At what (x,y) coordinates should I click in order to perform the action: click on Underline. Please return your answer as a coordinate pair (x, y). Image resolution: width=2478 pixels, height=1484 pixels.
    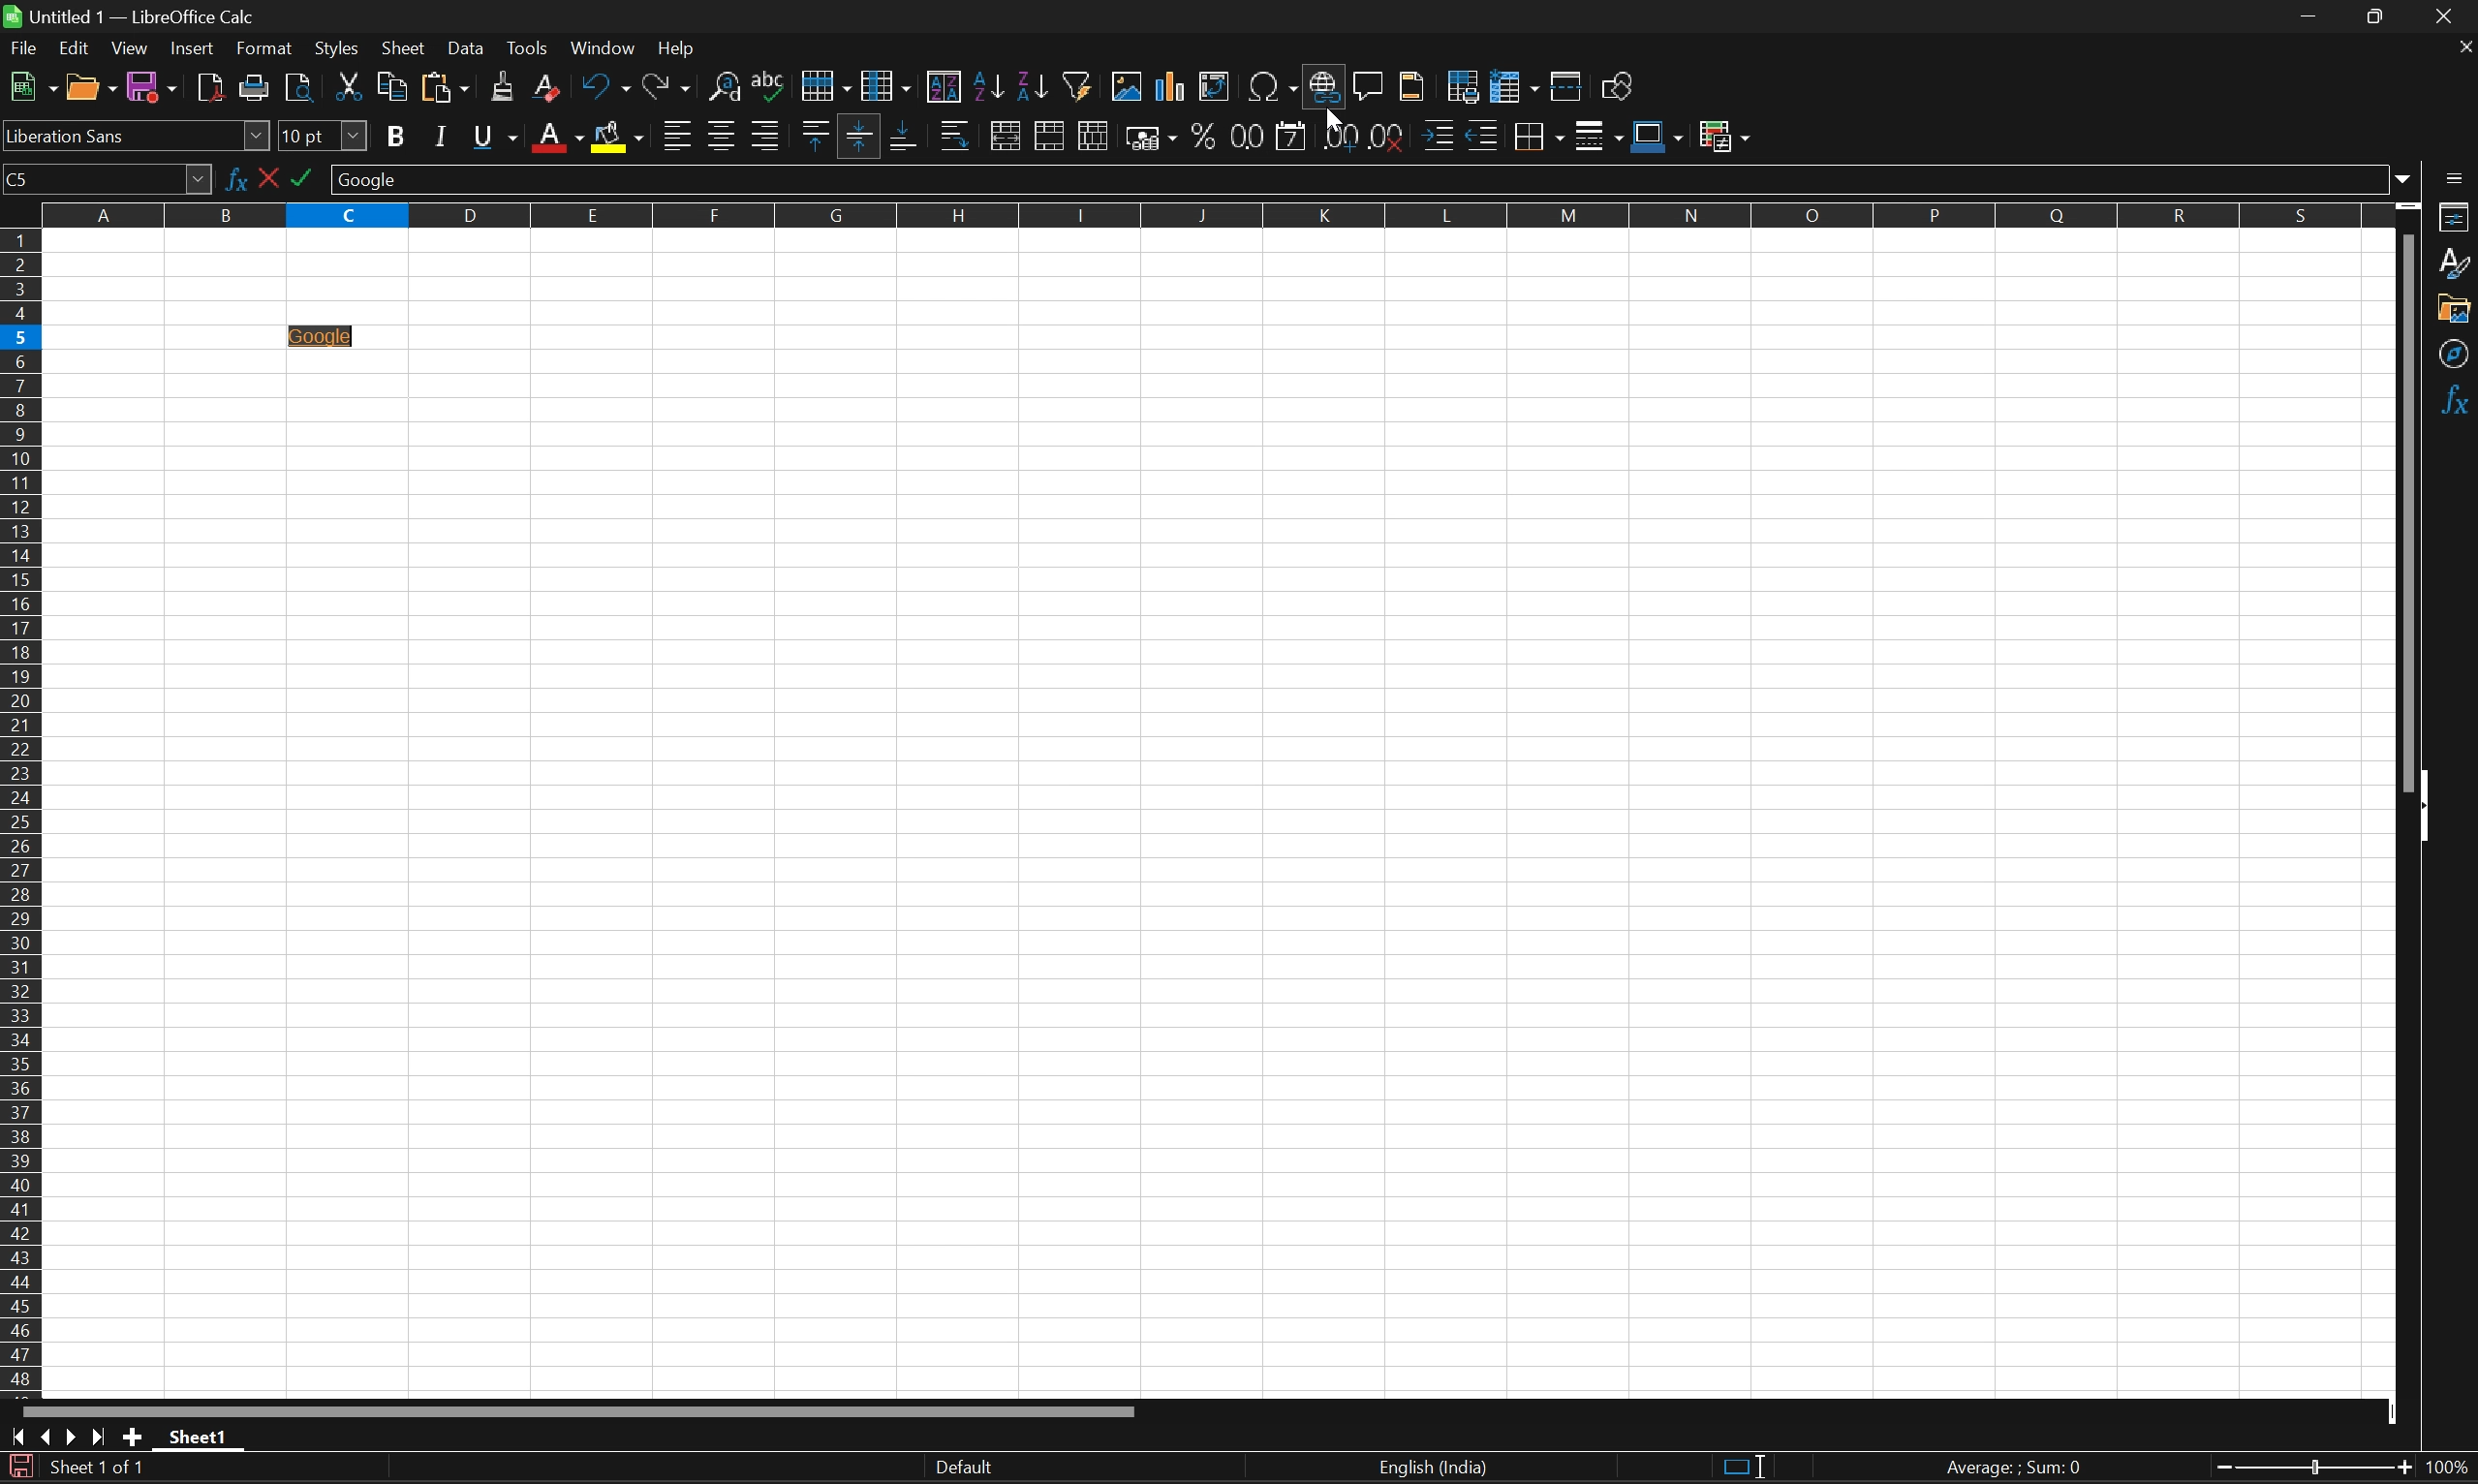
    Looking at the image, I should click on (498, 135).